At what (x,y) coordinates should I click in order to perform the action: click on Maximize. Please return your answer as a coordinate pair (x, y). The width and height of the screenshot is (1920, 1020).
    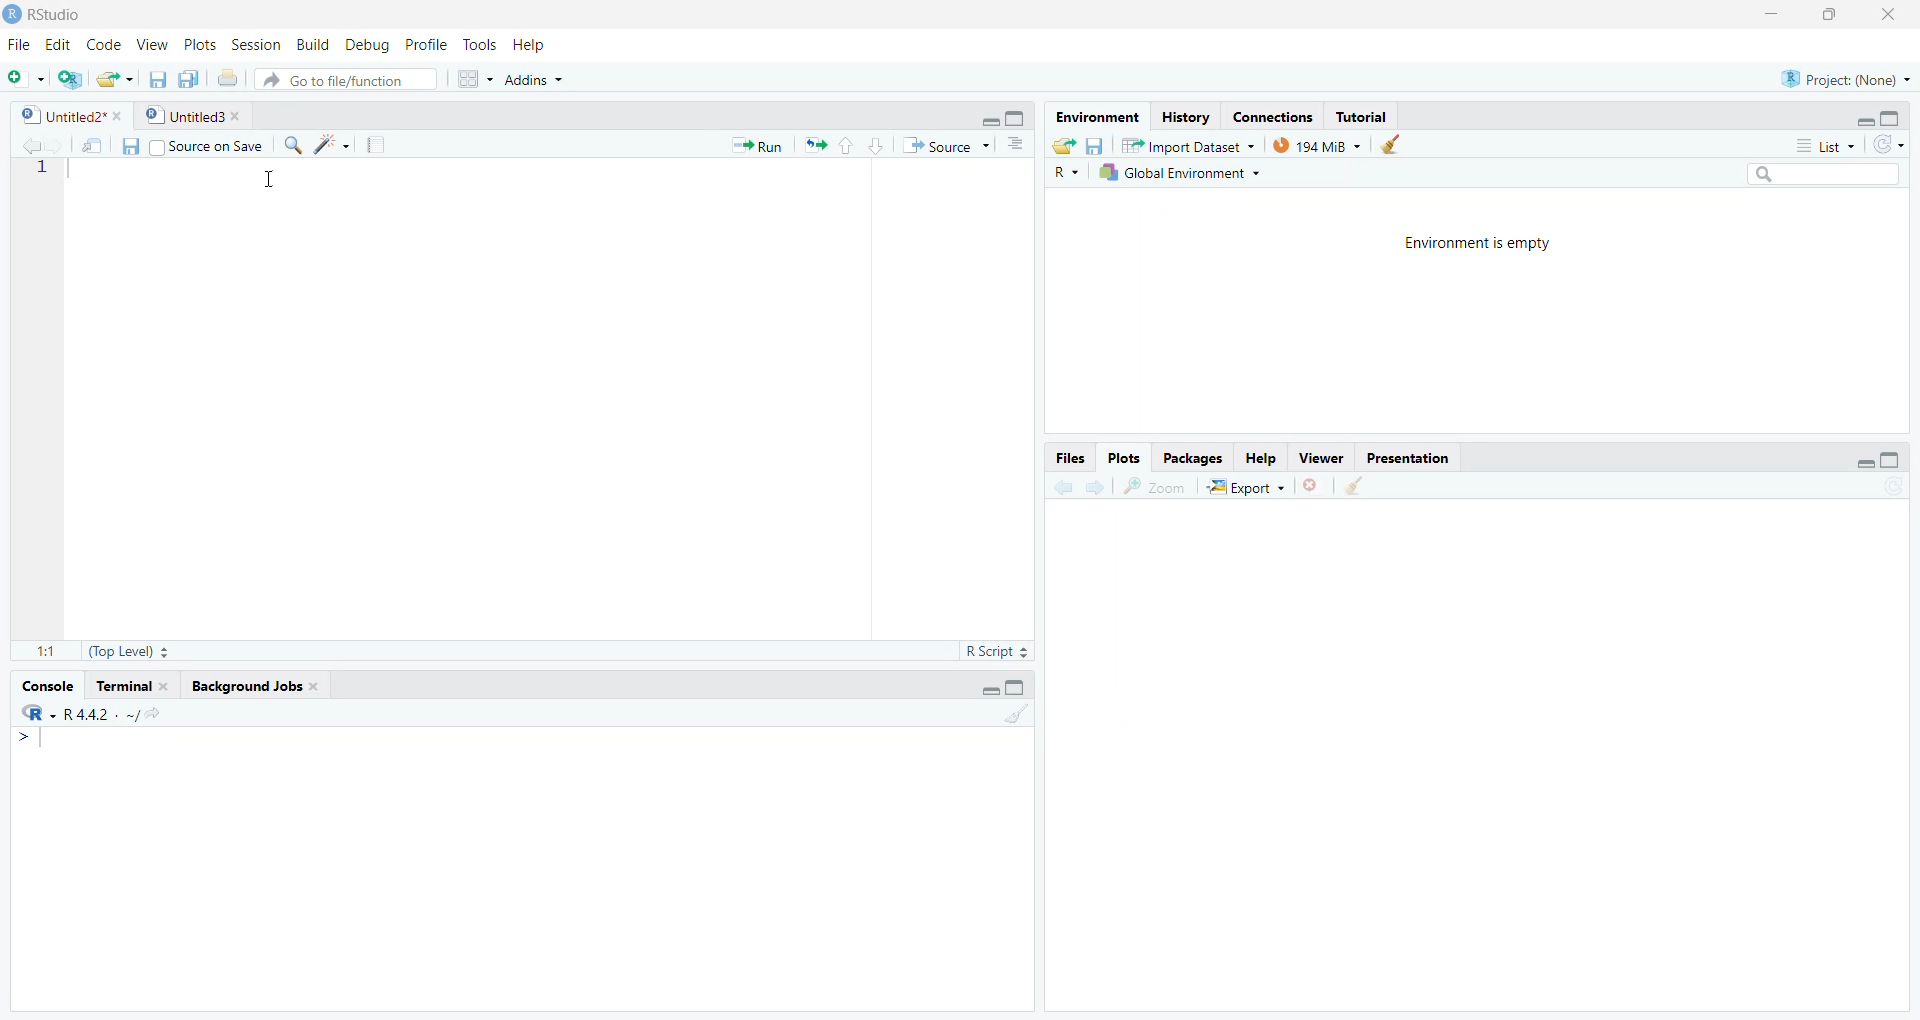
    Looking at the image, I should click on (1895, 117).